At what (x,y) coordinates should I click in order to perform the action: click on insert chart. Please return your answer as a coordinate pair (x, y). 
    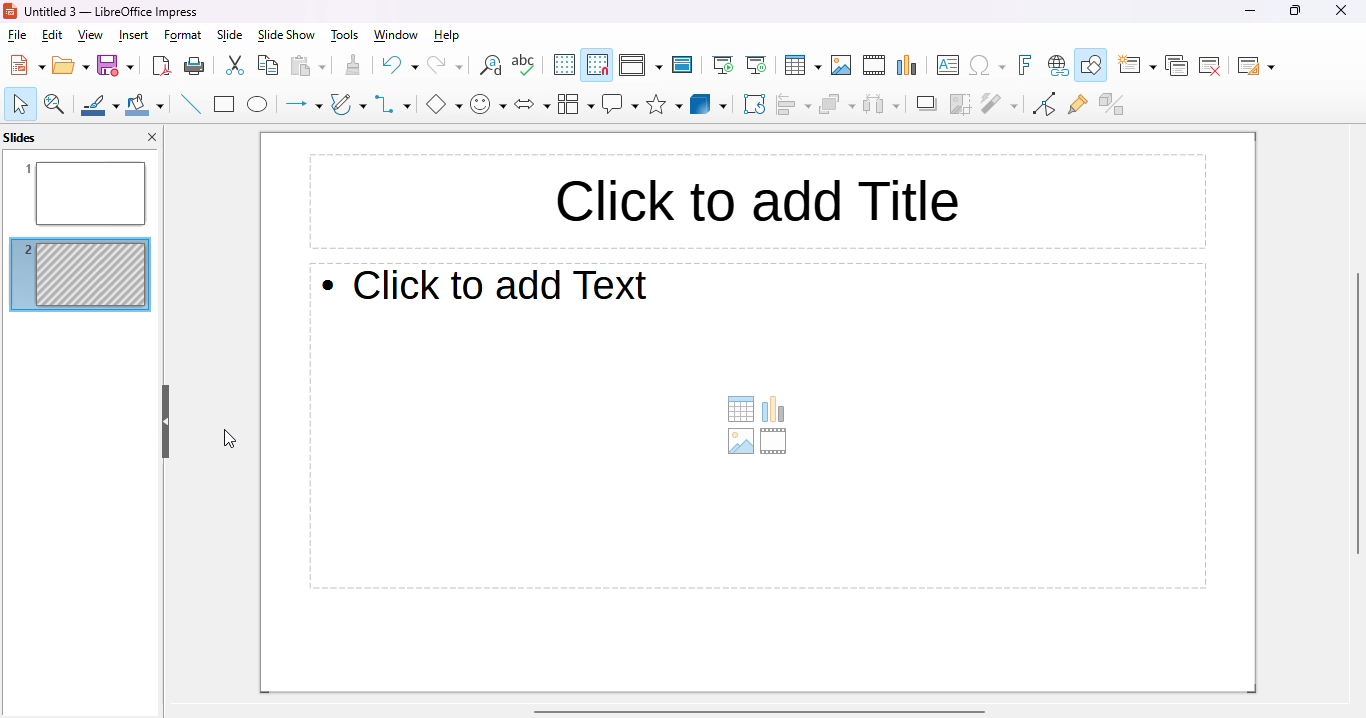
    Looking at the image, I should click on (907, 65).